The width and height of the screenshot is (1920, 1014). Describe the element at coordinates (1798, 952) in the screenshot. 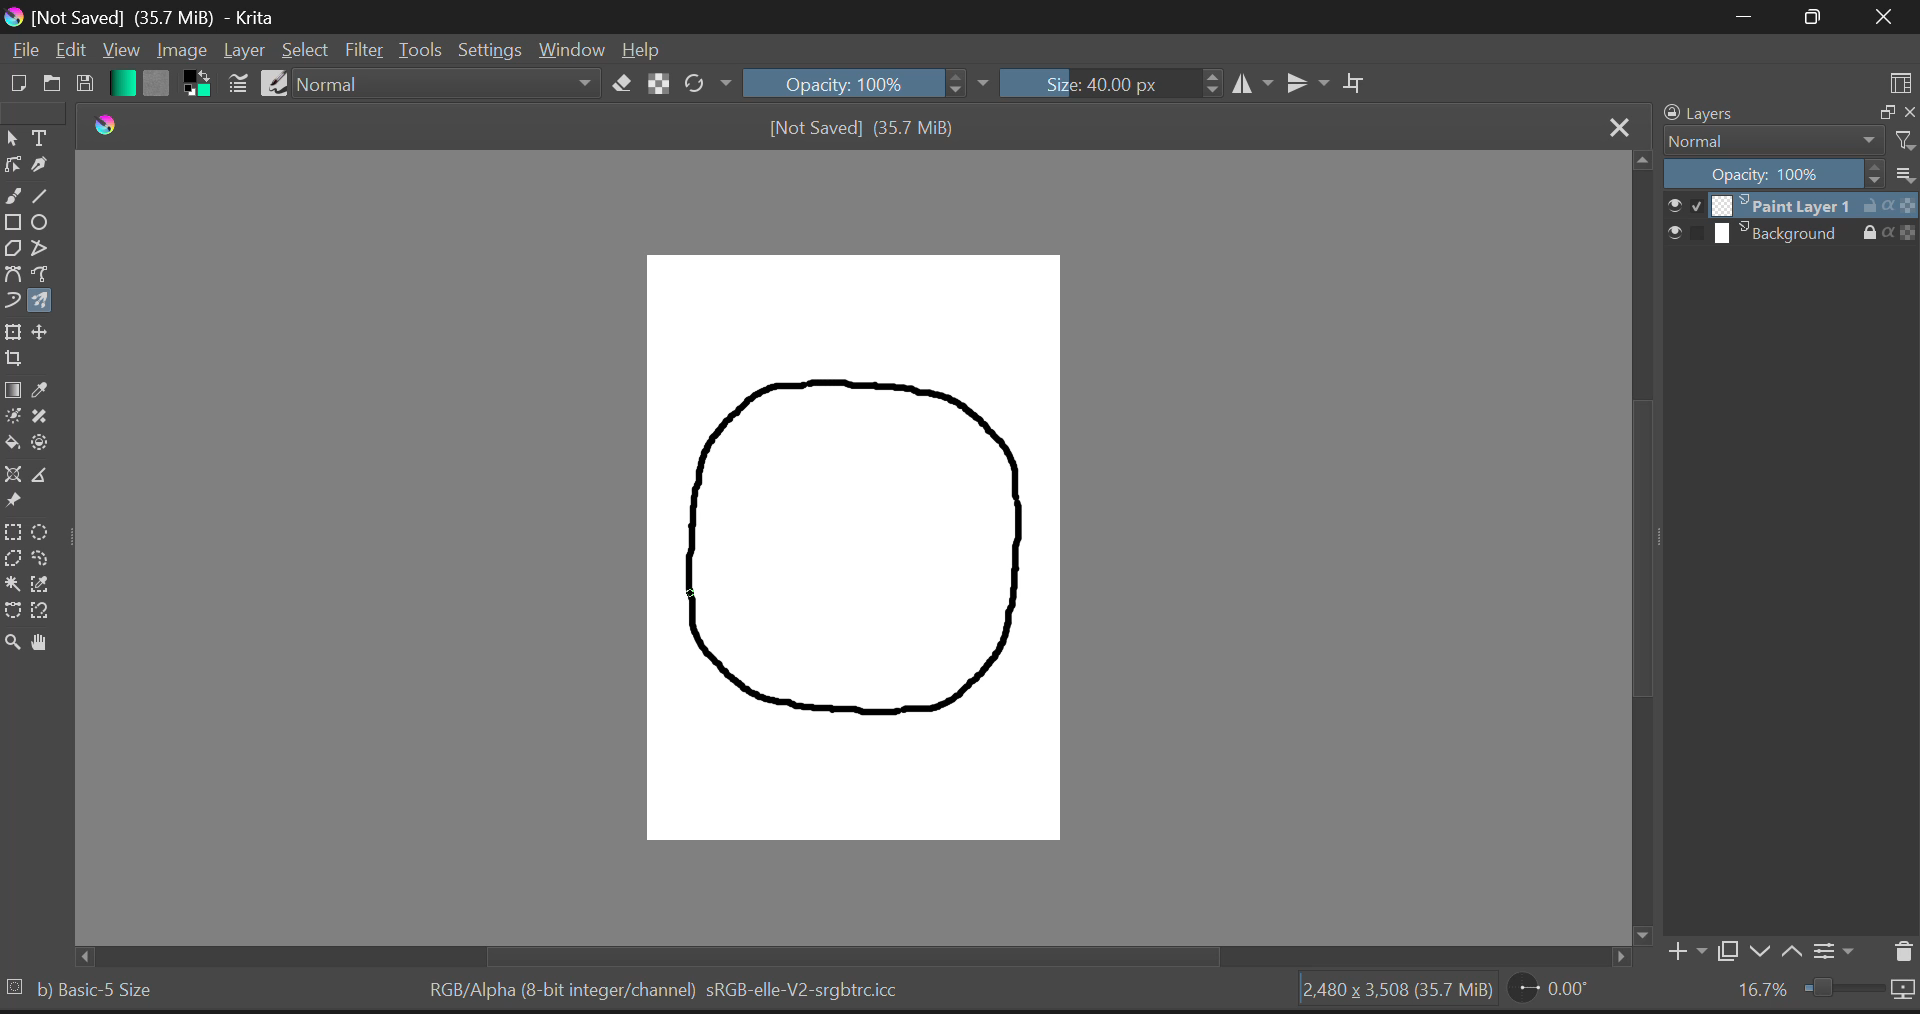

I see `Move Layer Up` at that location.